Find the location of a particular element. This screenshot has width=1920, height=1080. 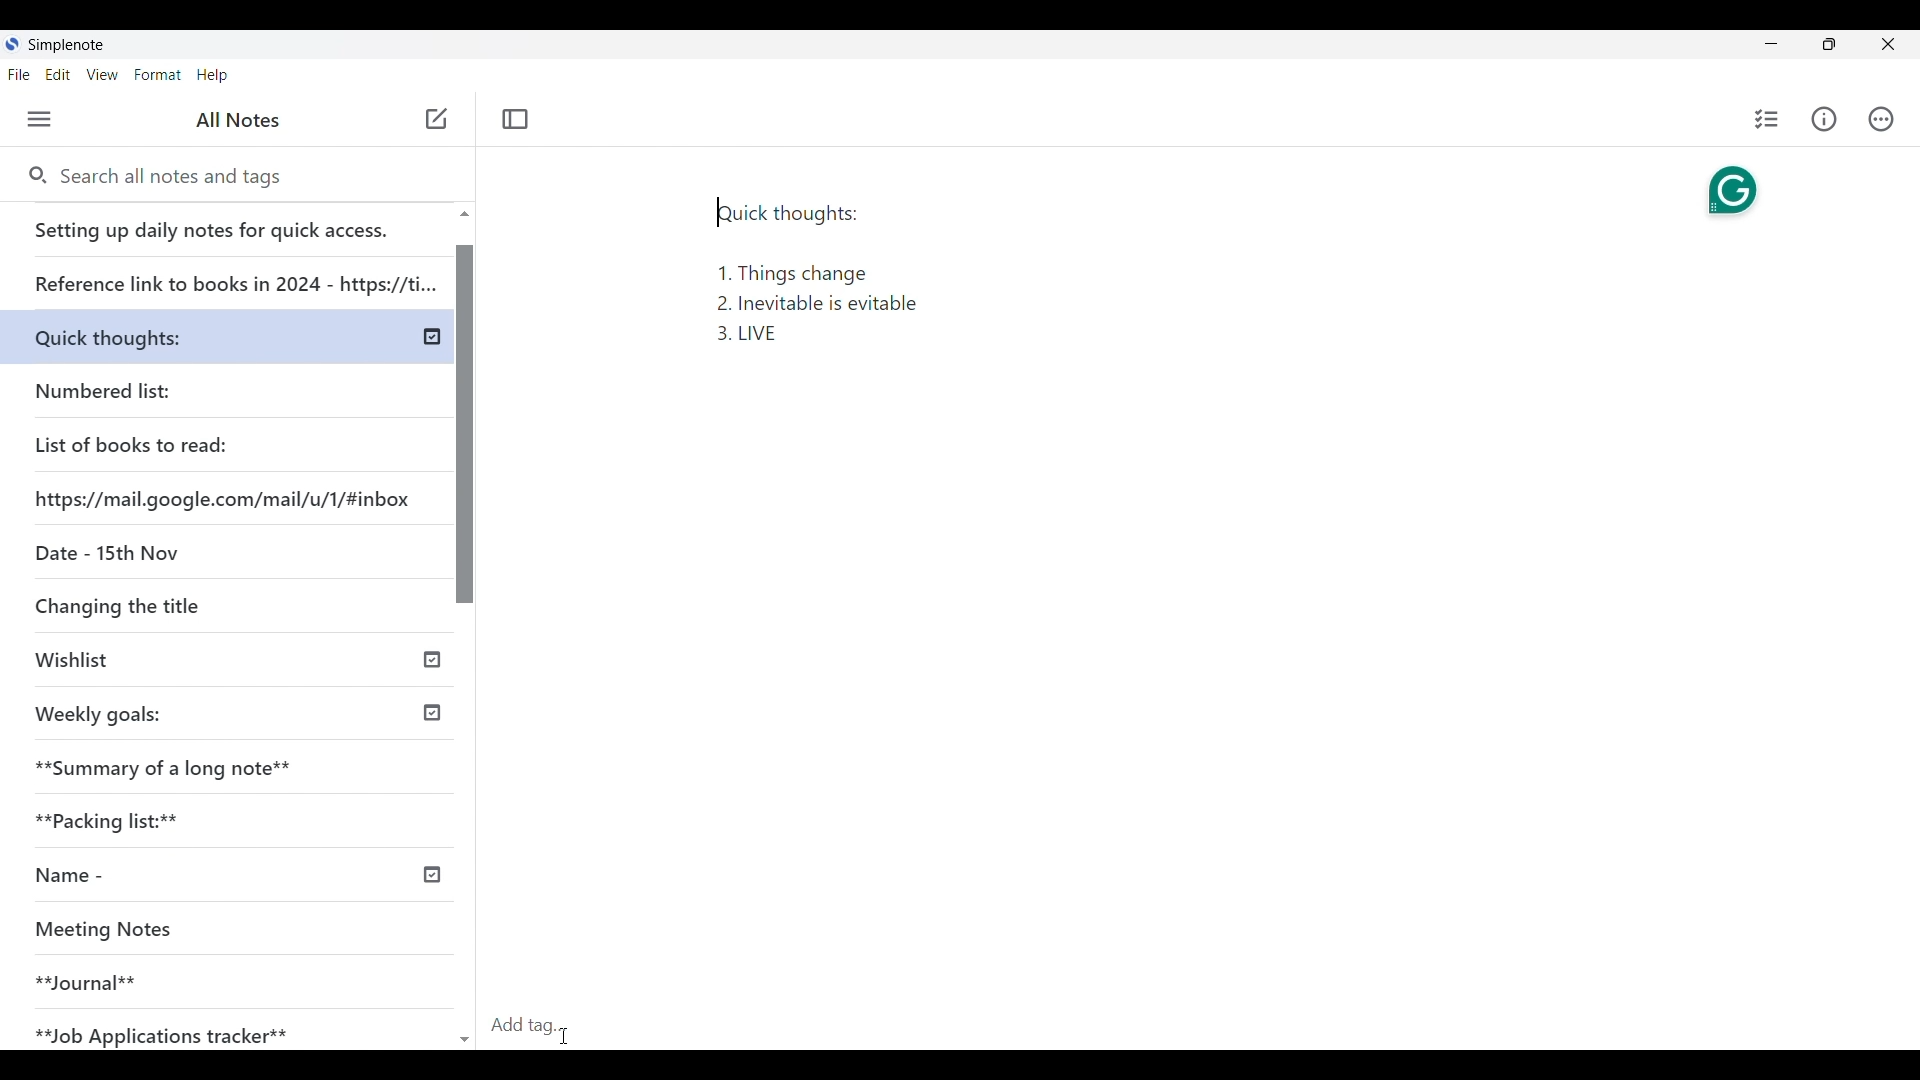

Quick slide to top is located at coordinates (465, 1040).